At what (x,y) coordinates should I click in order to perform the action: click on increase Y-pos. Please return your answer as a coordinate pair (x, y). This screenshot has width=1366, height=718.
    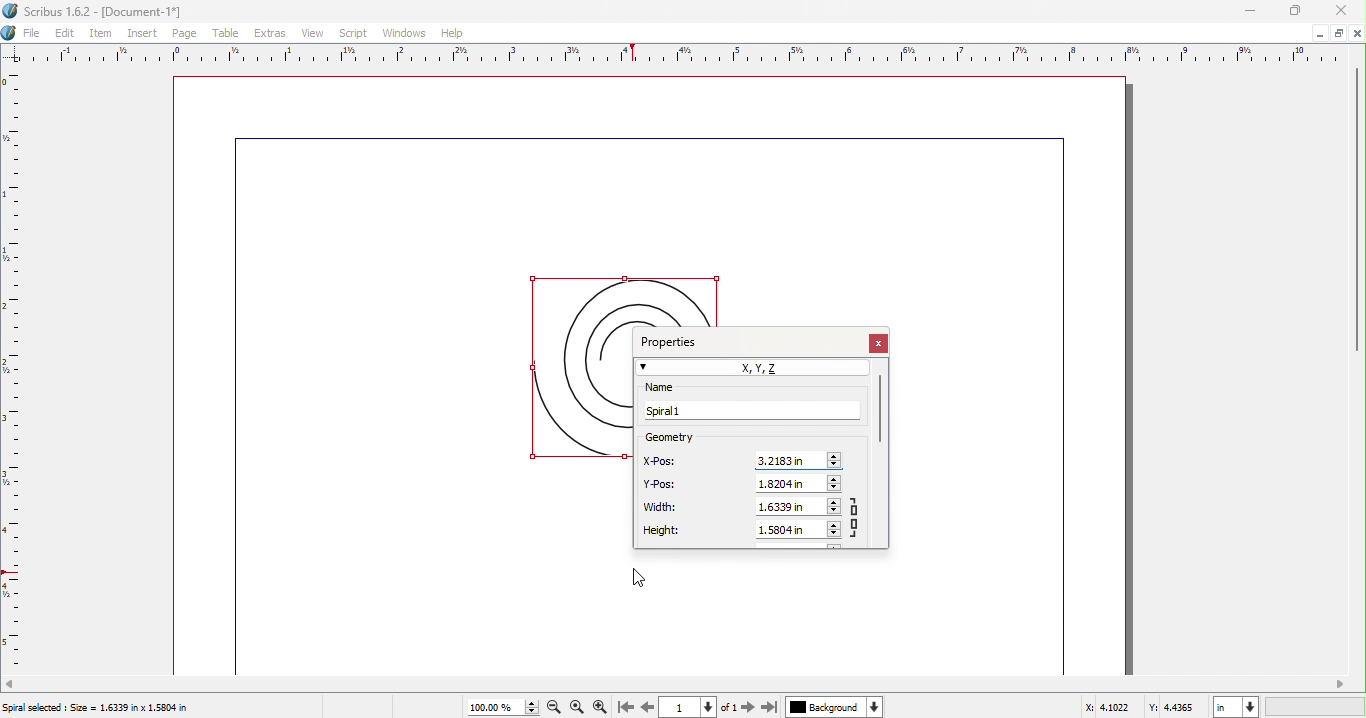
    Looking at the image, I should click on (836, 477).